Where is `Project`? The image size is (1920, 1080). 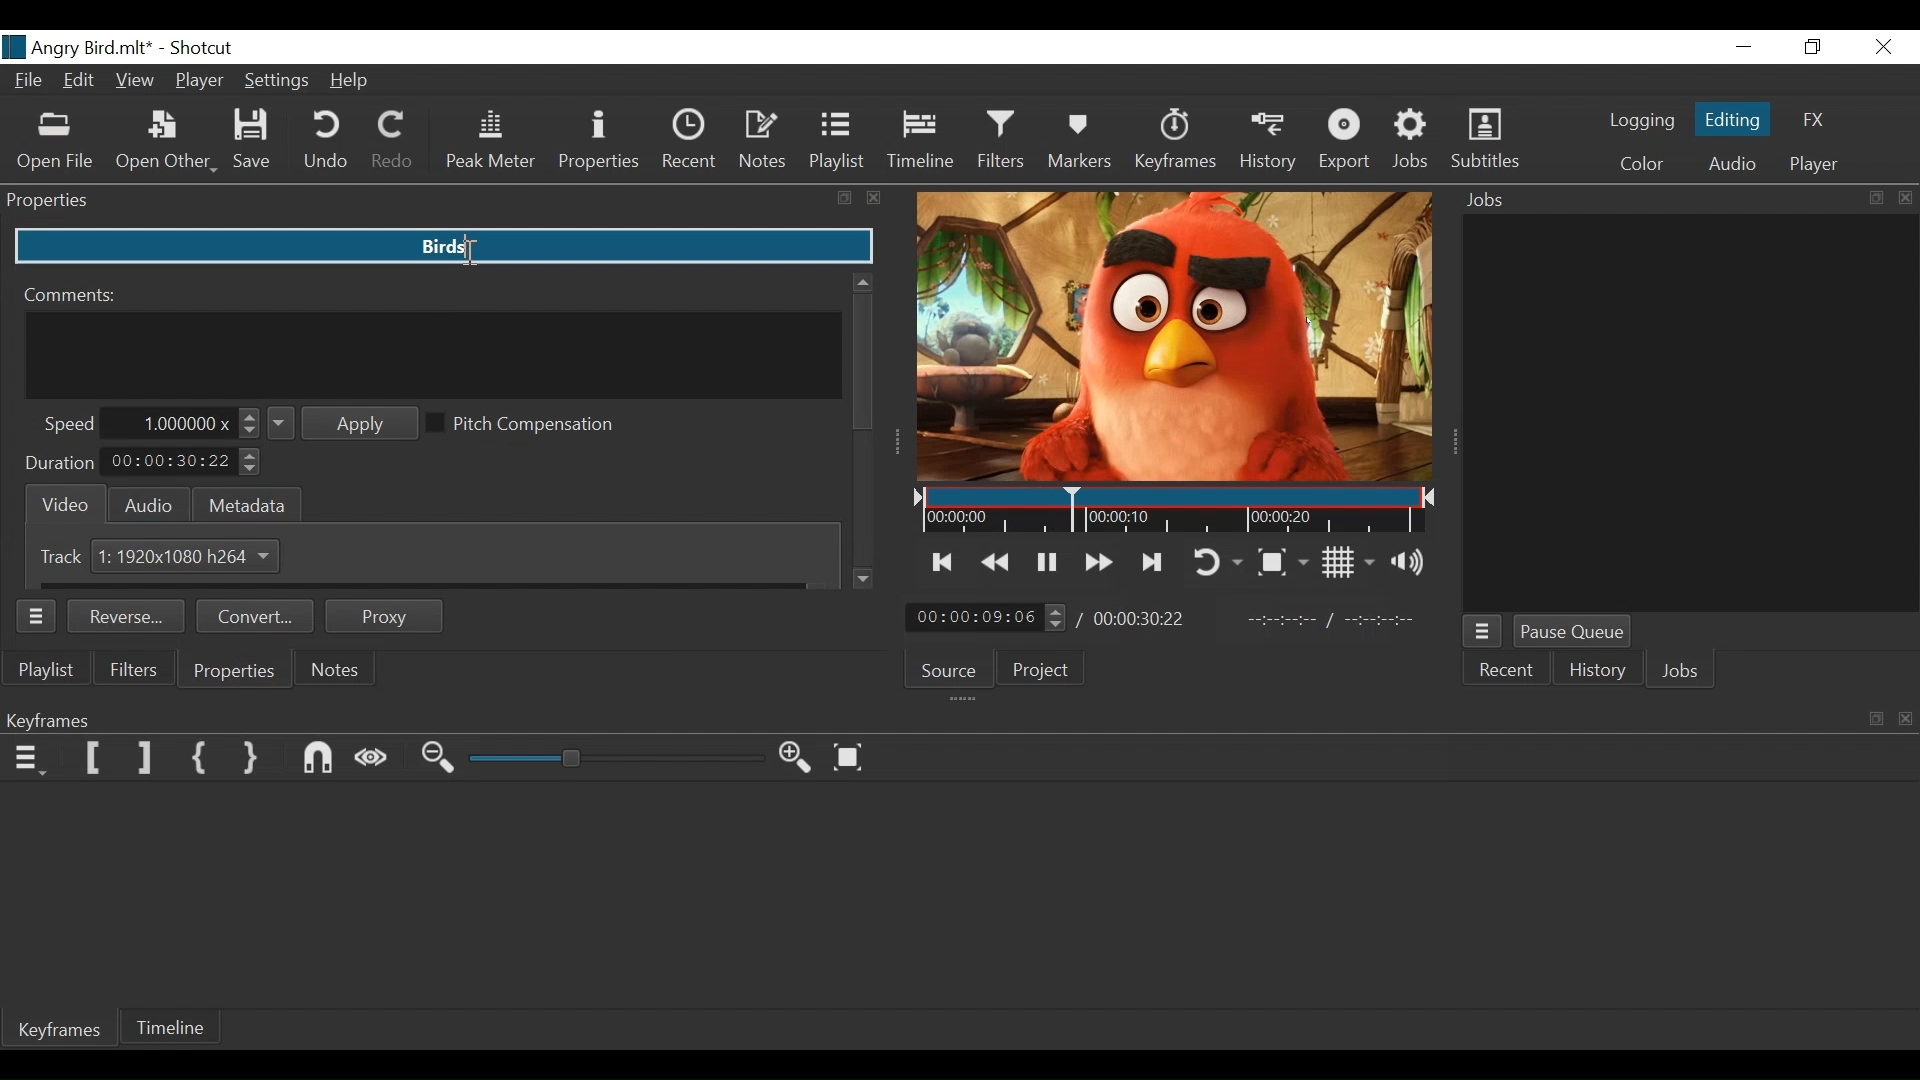
Project is located at coordinates (1047, 669).